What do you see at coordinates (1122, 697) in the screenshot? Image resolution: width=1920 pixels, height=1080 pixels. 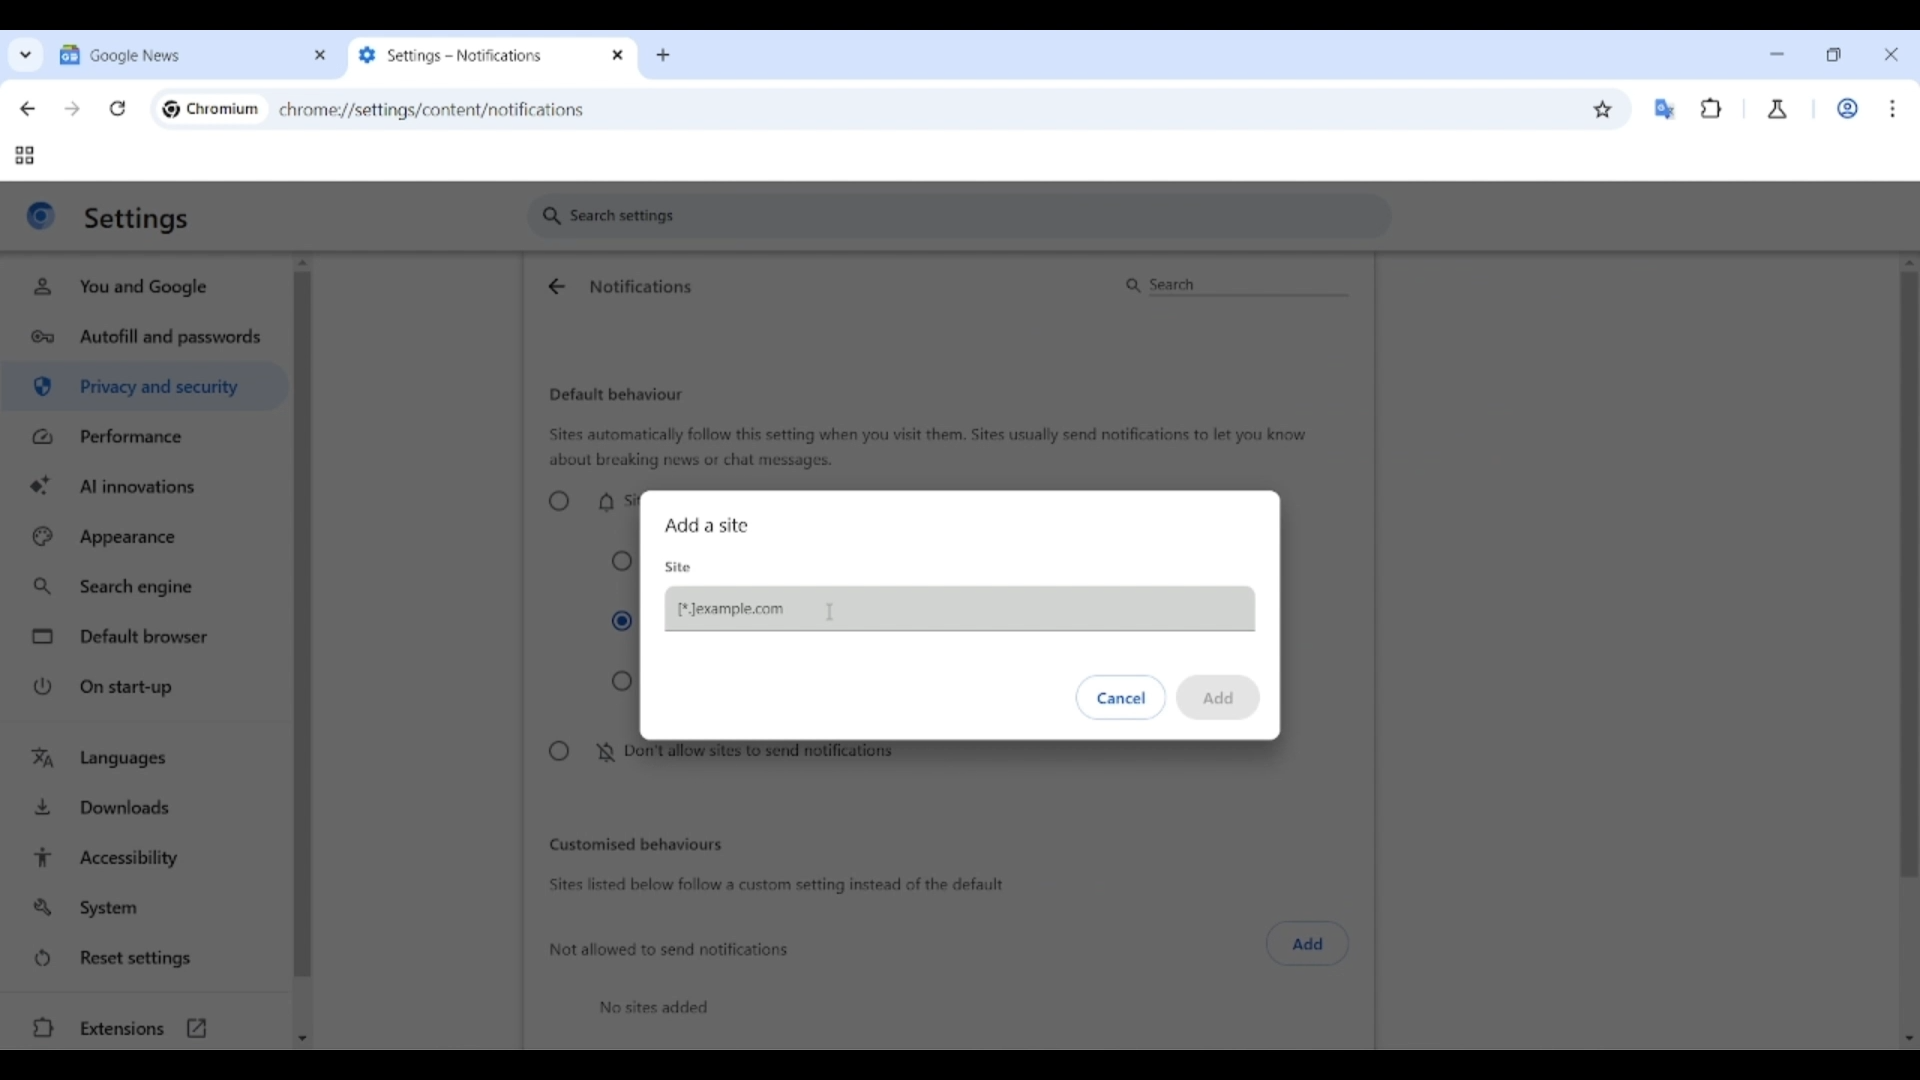 I see `Discard inputs made` at bounding box center [1122, 697].